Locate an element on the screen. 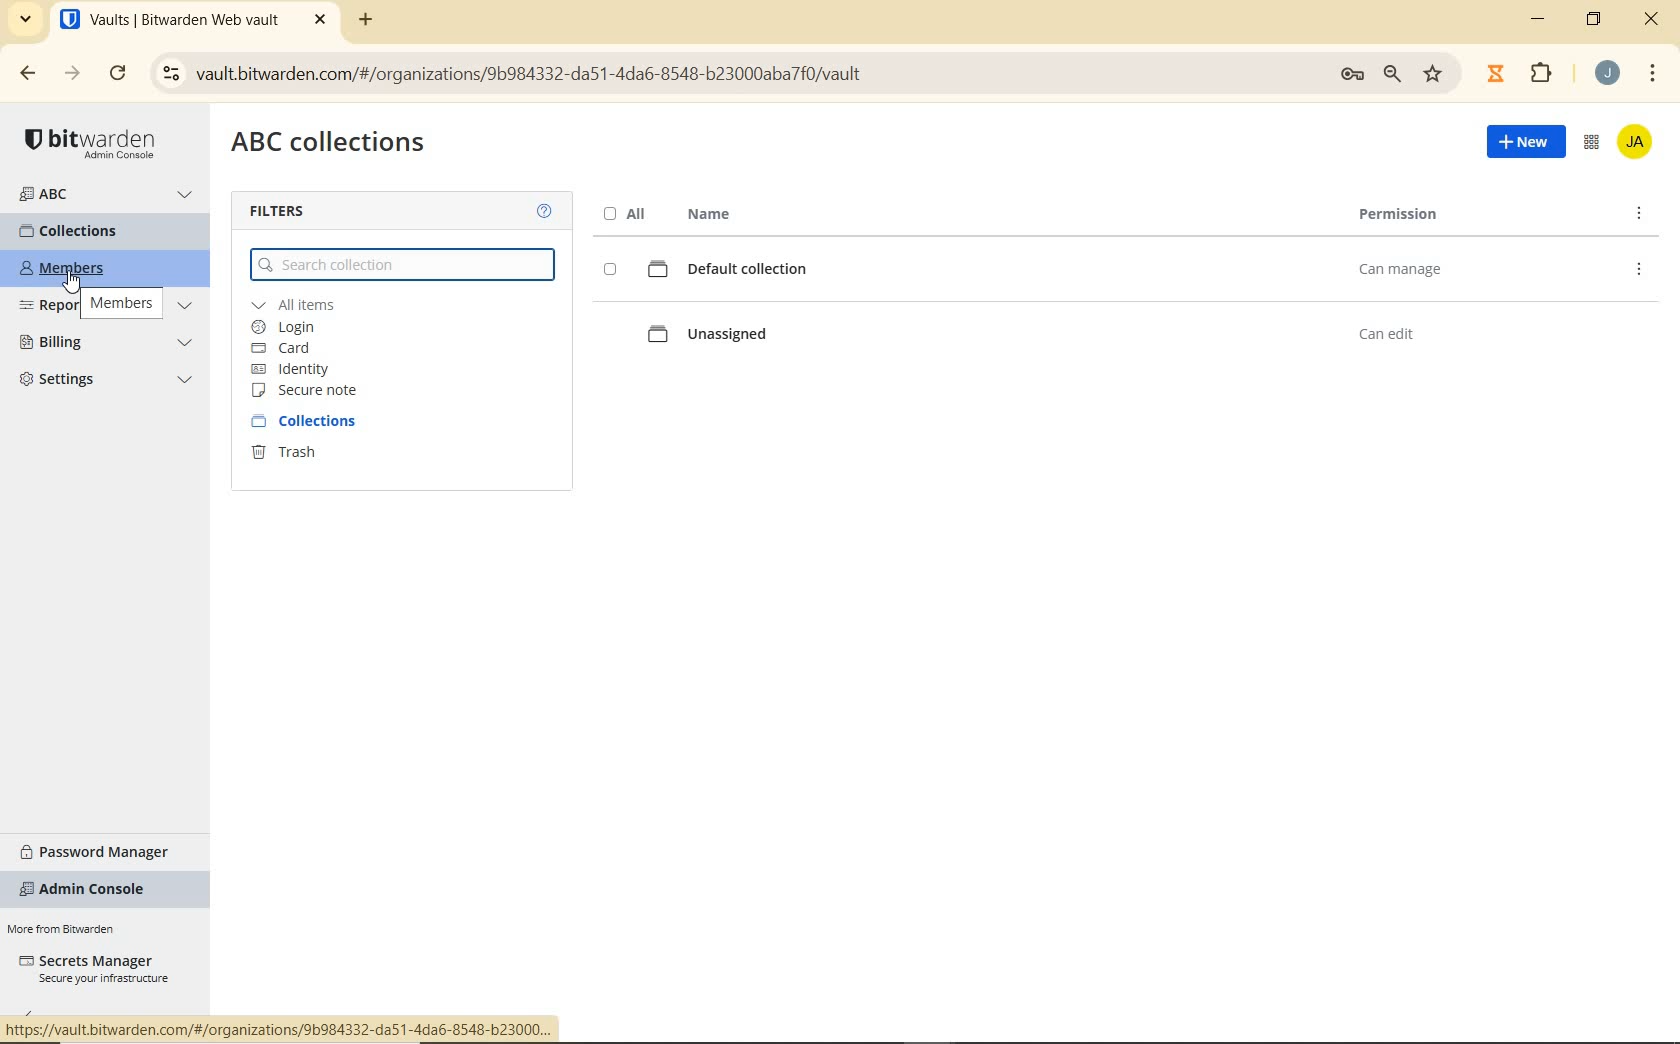  BITWARDEN WEB VAULT is located at coordinates (196, 22).